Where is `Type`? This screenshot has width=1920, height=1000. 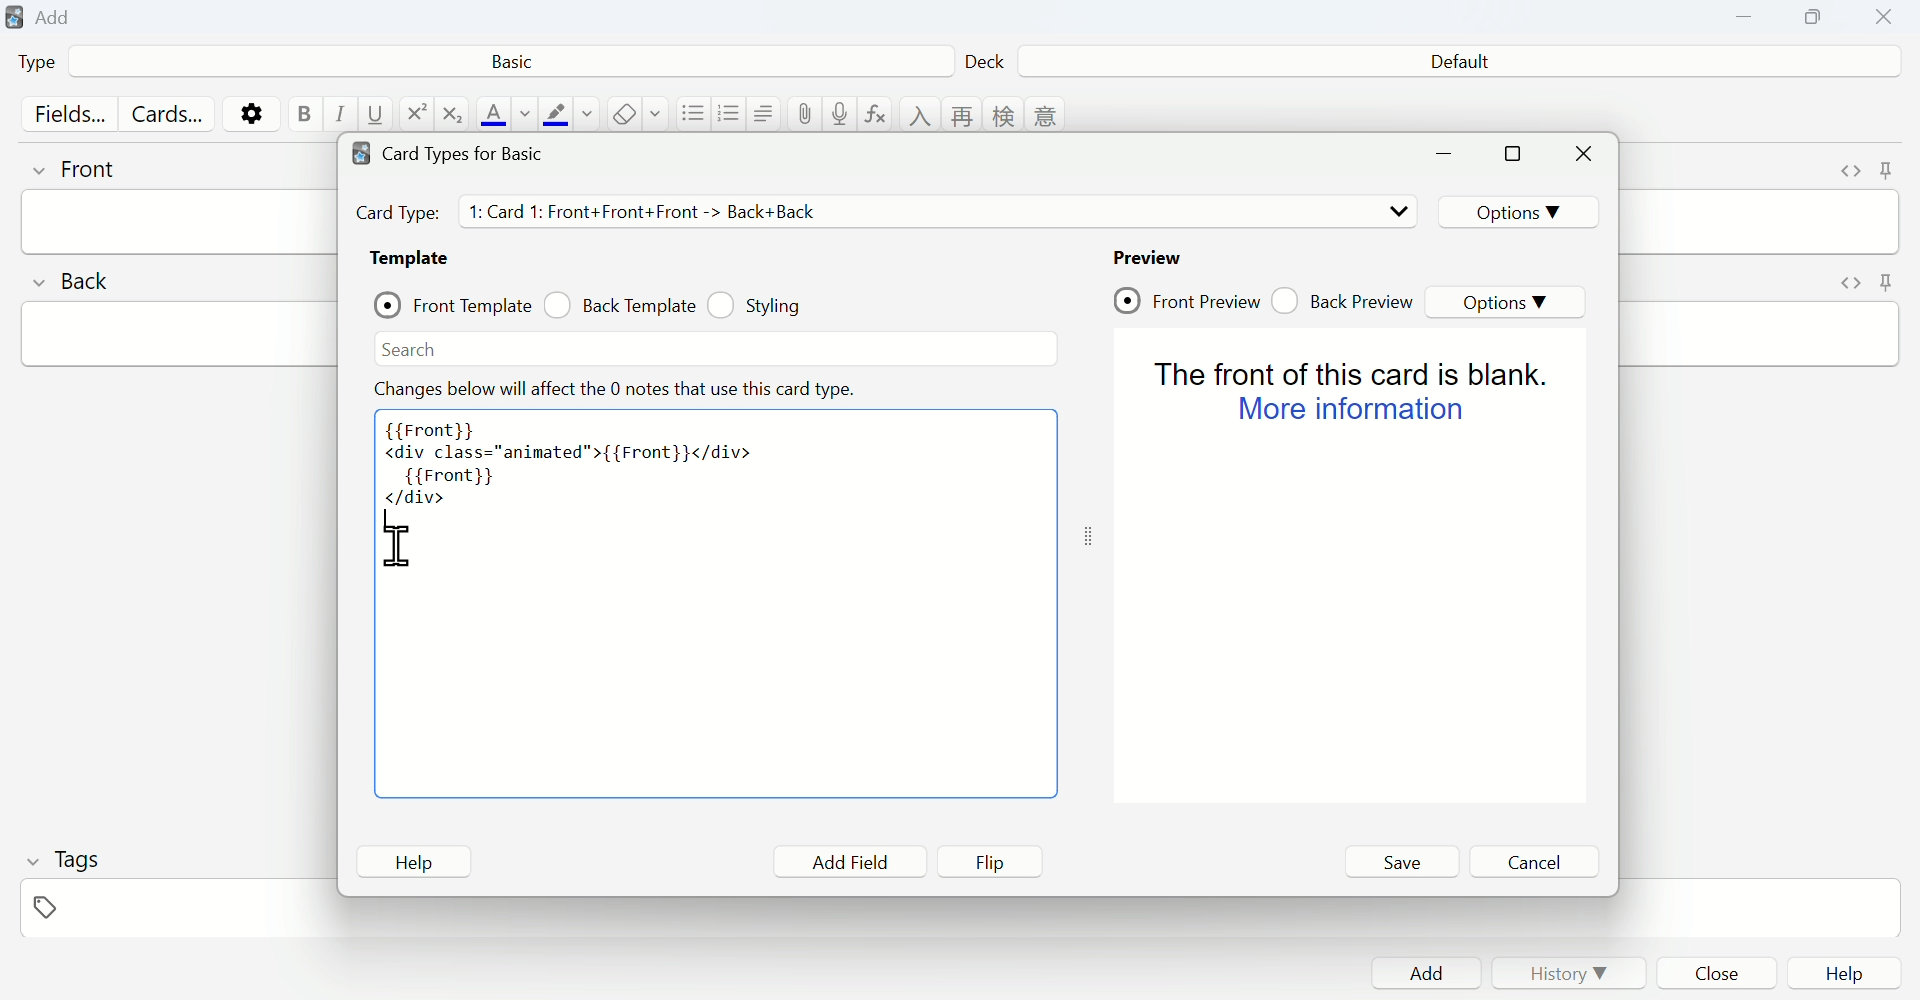 Type is located at coordinates (71, 66).